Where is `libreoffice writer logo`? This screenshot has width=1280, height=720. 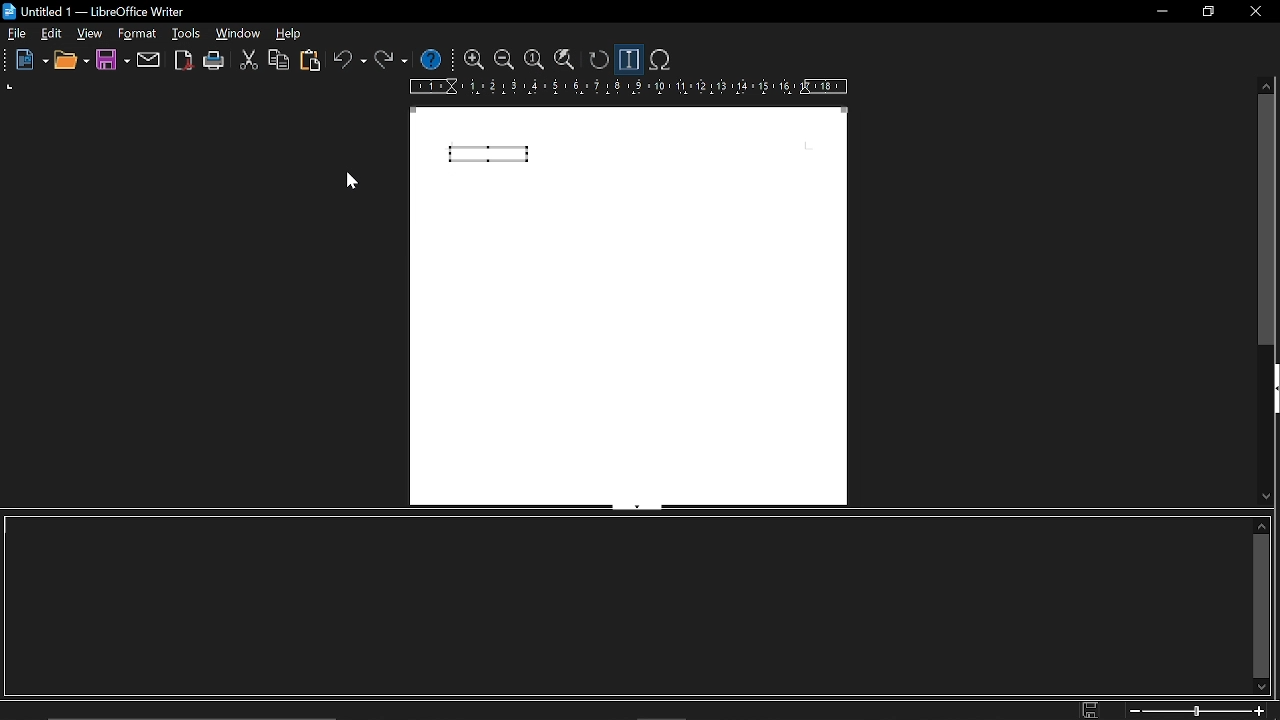
libreoffice writer logo is located at coordinates (11, 11).